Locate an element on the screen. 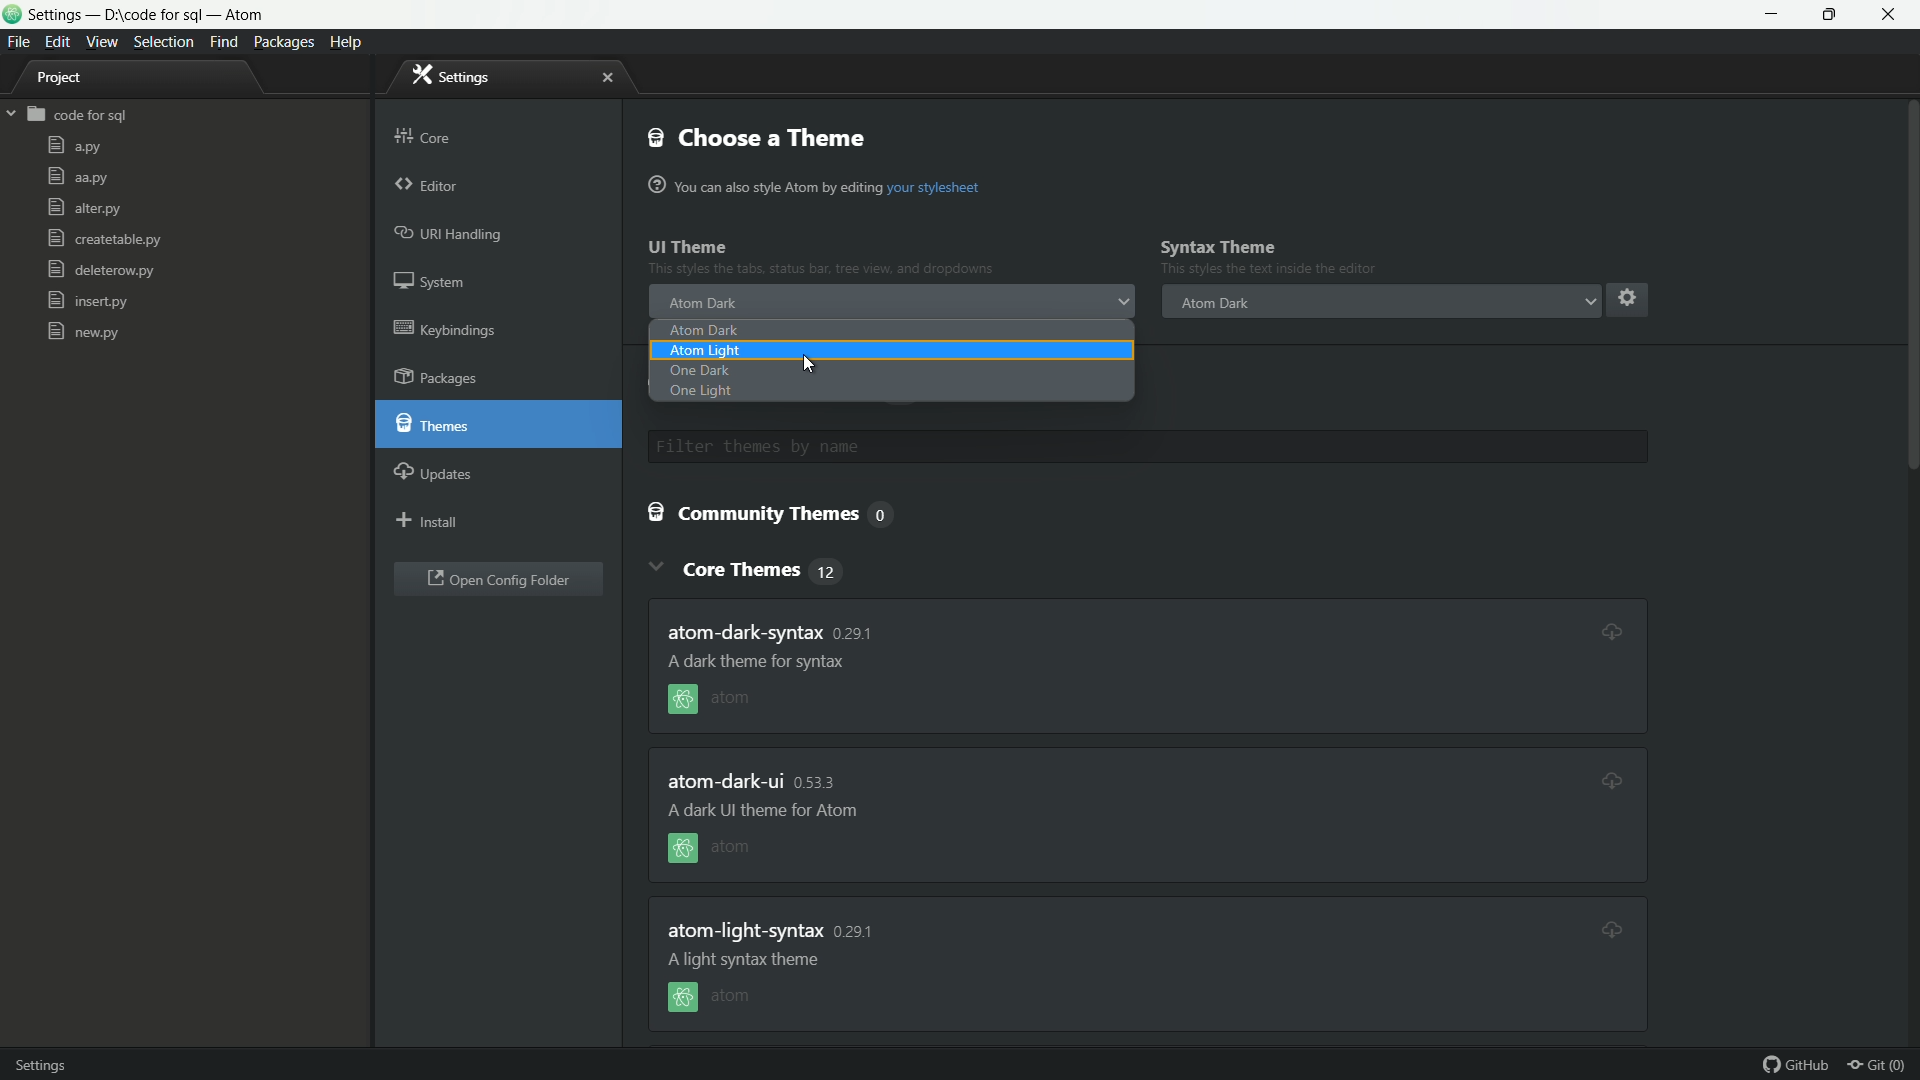 The image size is (1920, 1080). view menu is located at coordinates (103, 42).